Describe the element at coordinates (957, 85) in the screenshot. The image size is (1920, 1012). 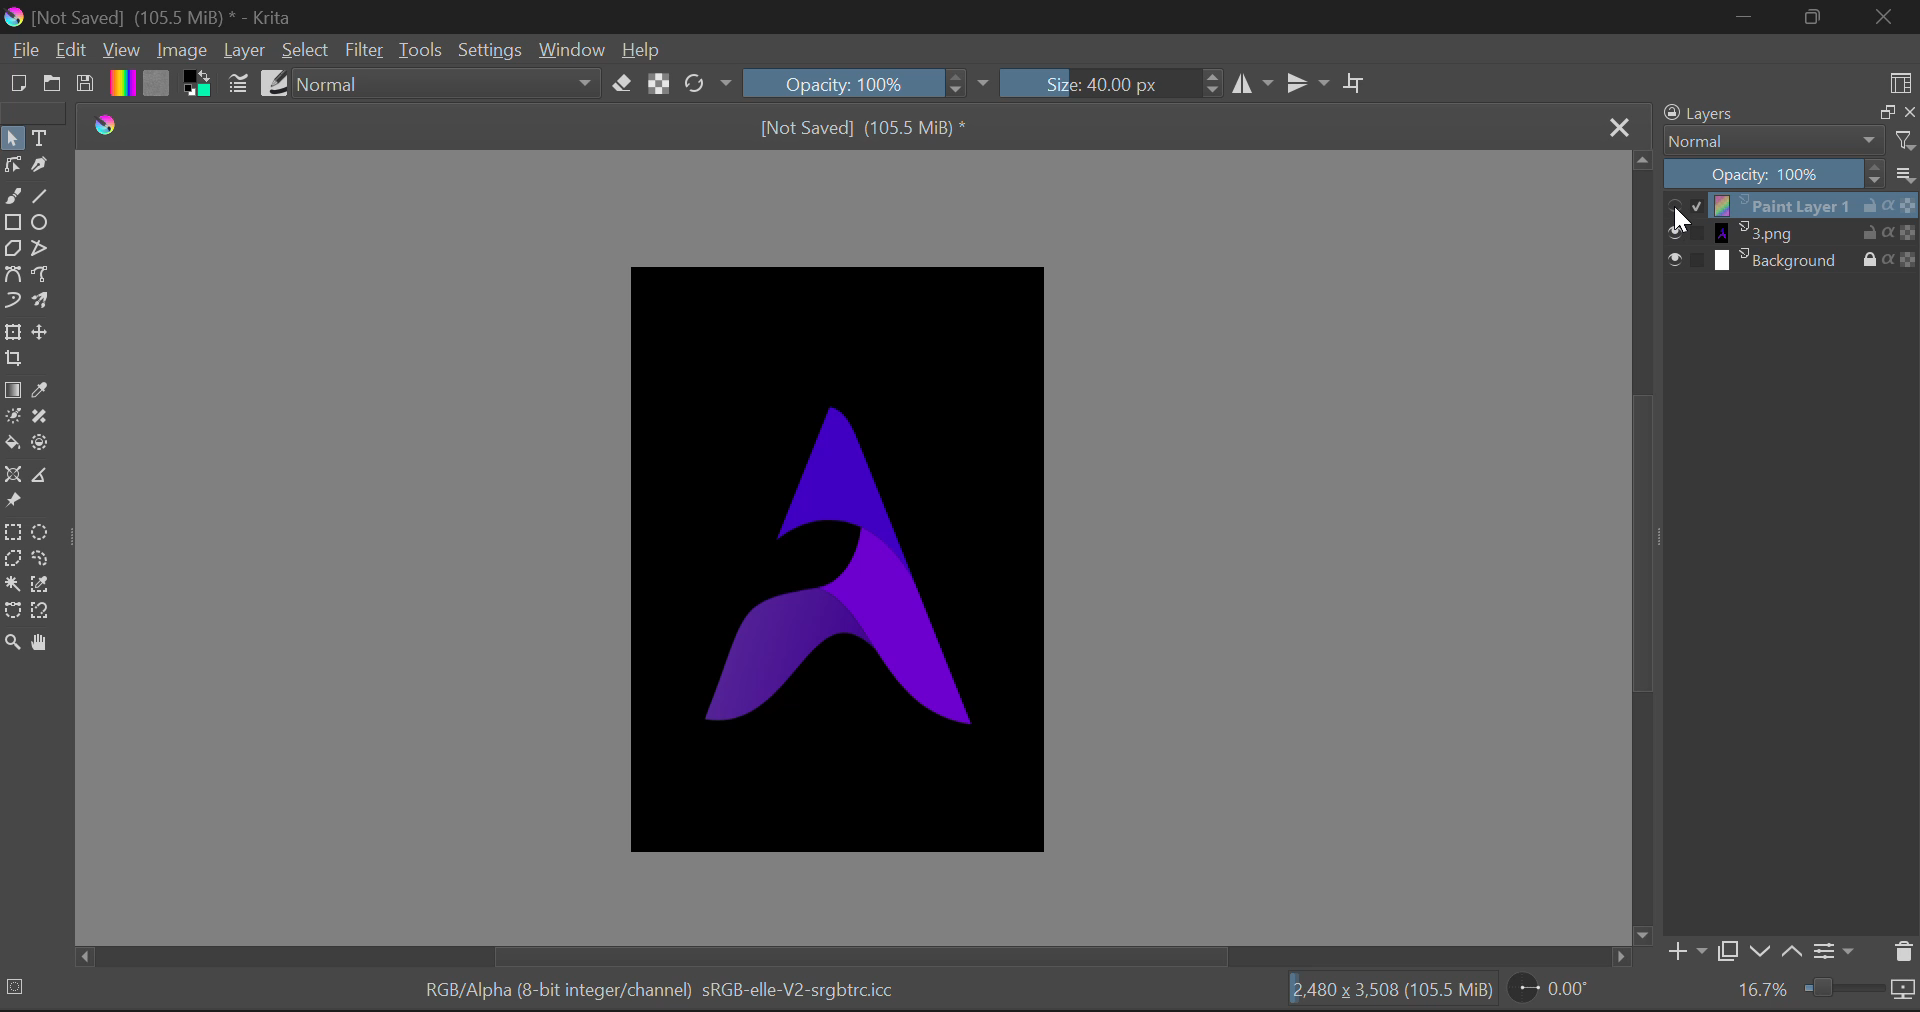
I see `Increase or decrease  opacity` at that location.